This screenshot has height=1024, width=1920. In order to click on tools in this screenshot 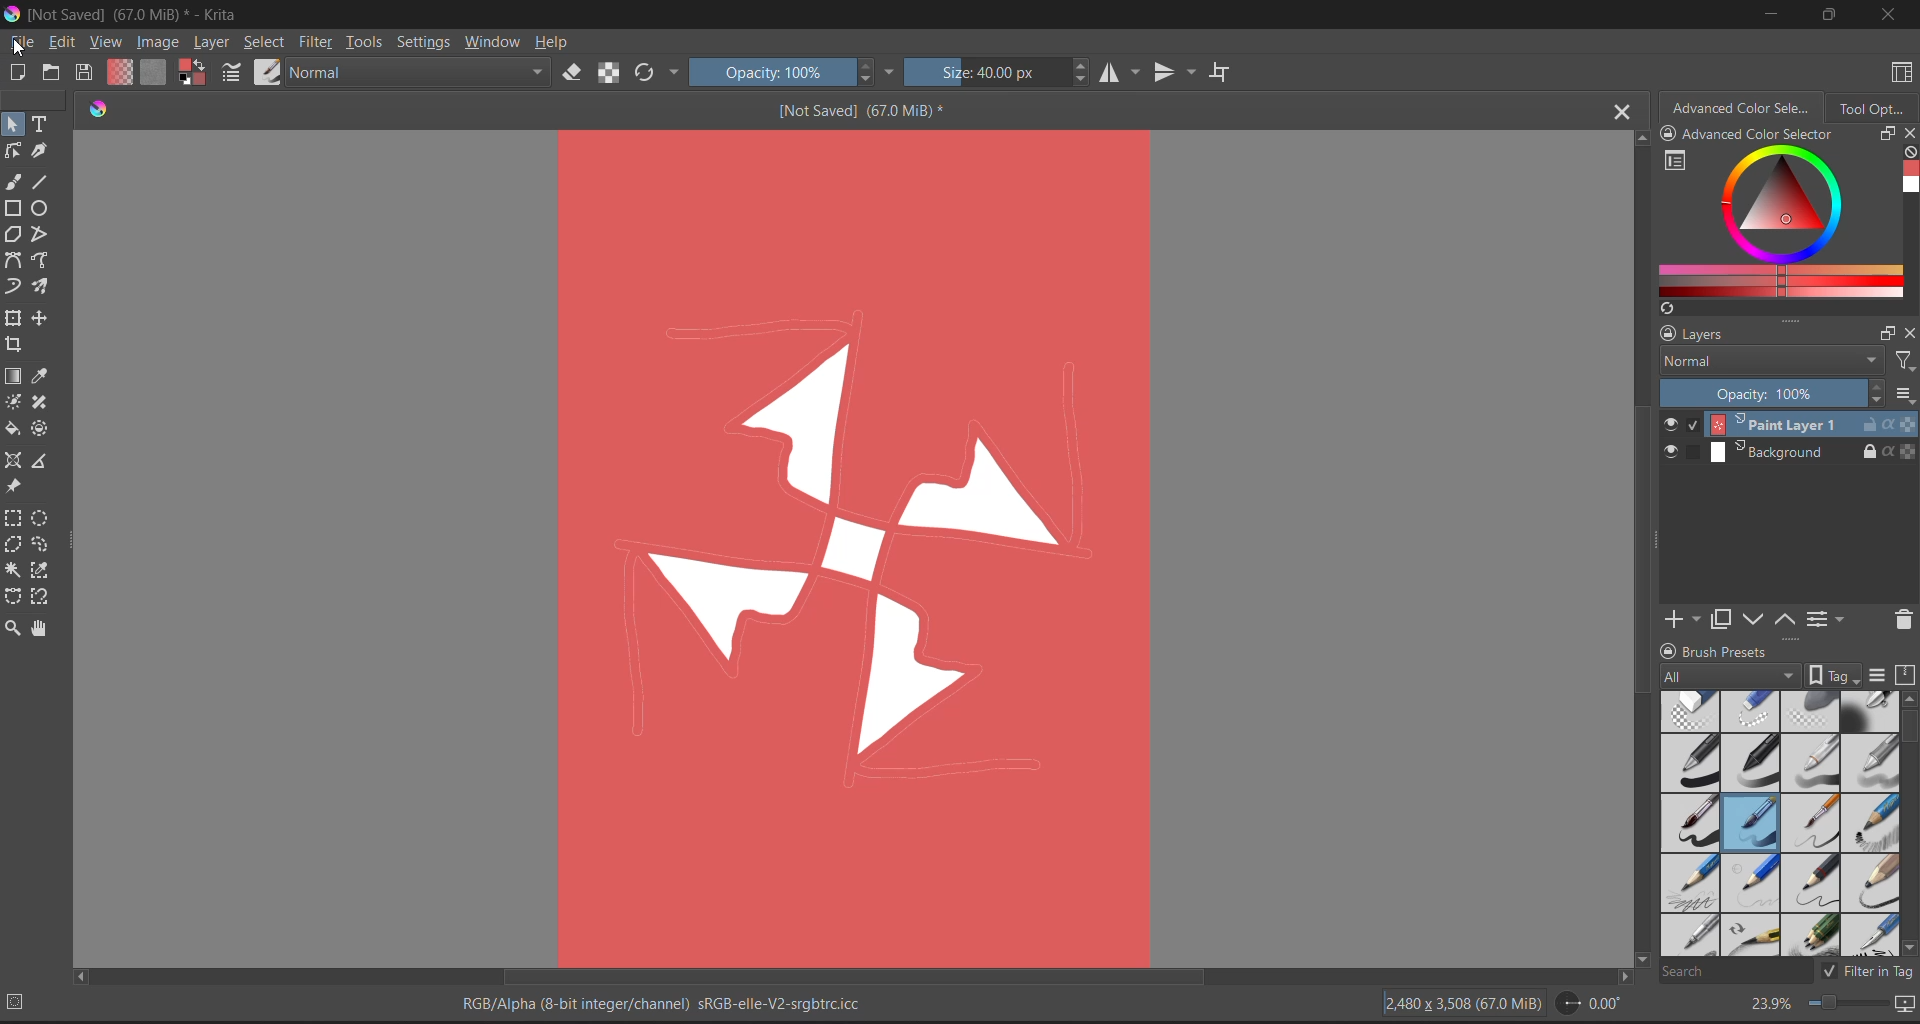, I will do `click(365, 42)`.